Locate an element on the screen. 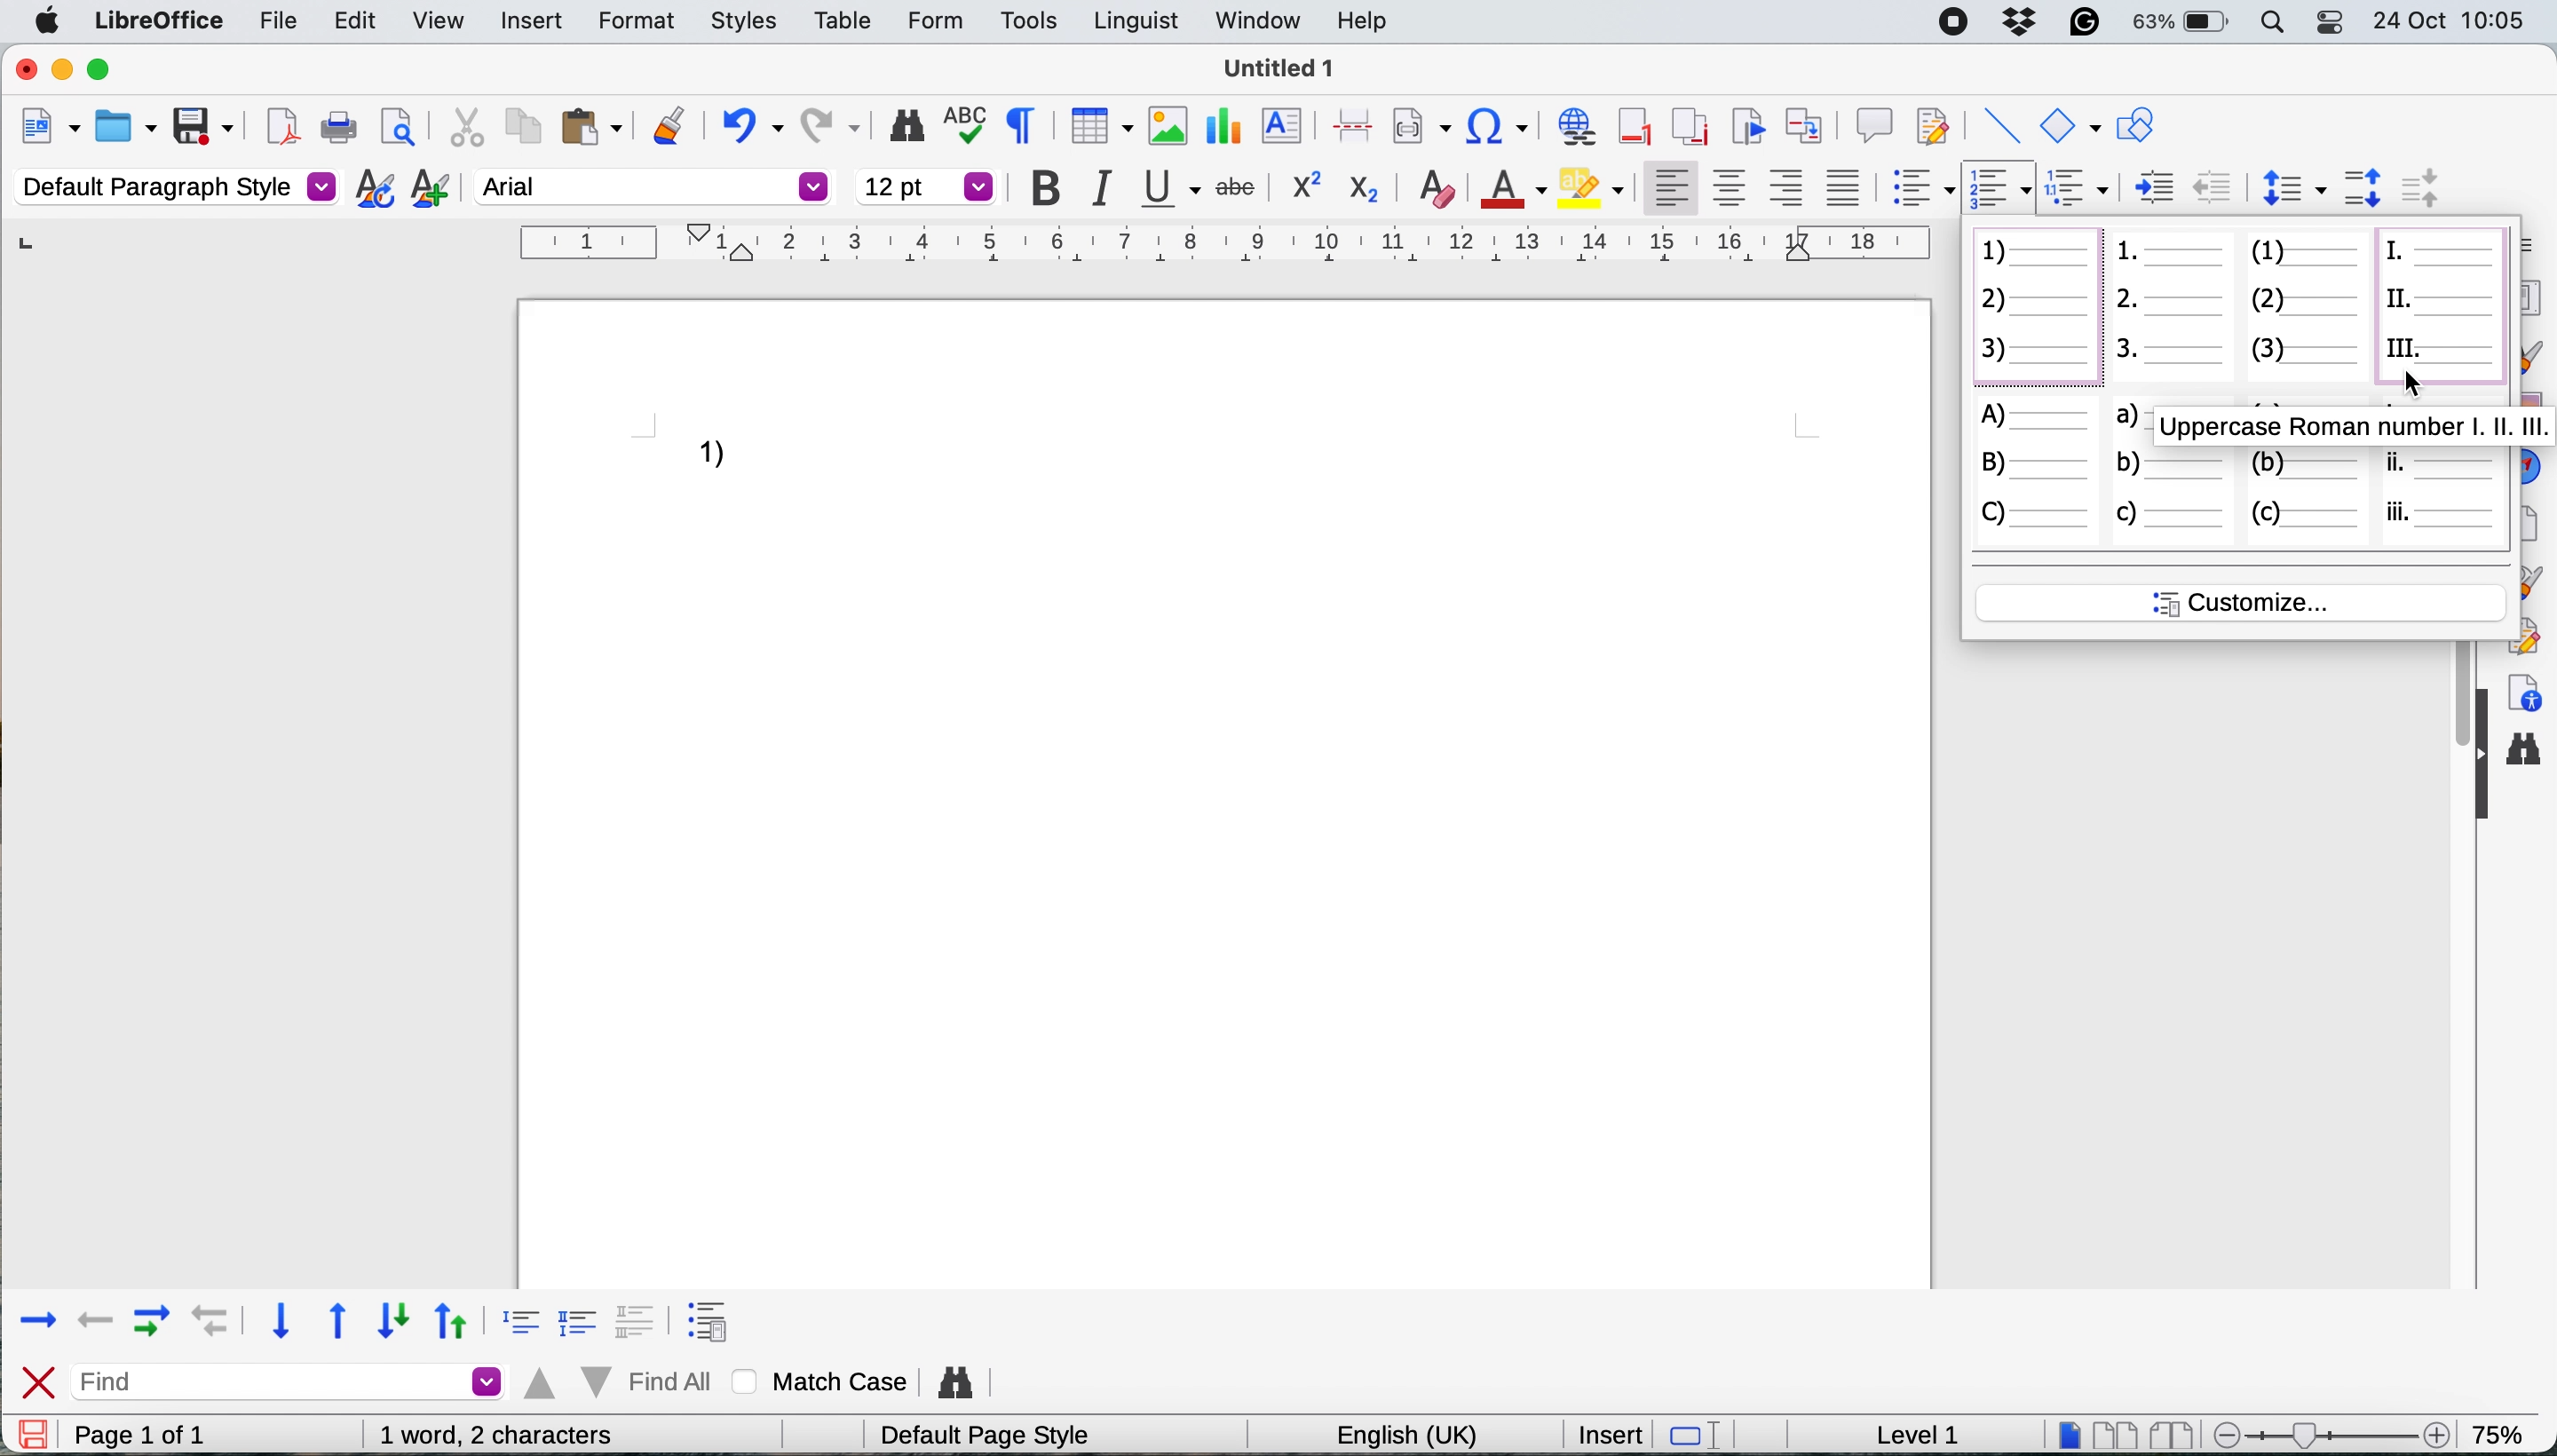 This screenshot has height=1456, width=2557. align right is located at coordinates (1790, 188).